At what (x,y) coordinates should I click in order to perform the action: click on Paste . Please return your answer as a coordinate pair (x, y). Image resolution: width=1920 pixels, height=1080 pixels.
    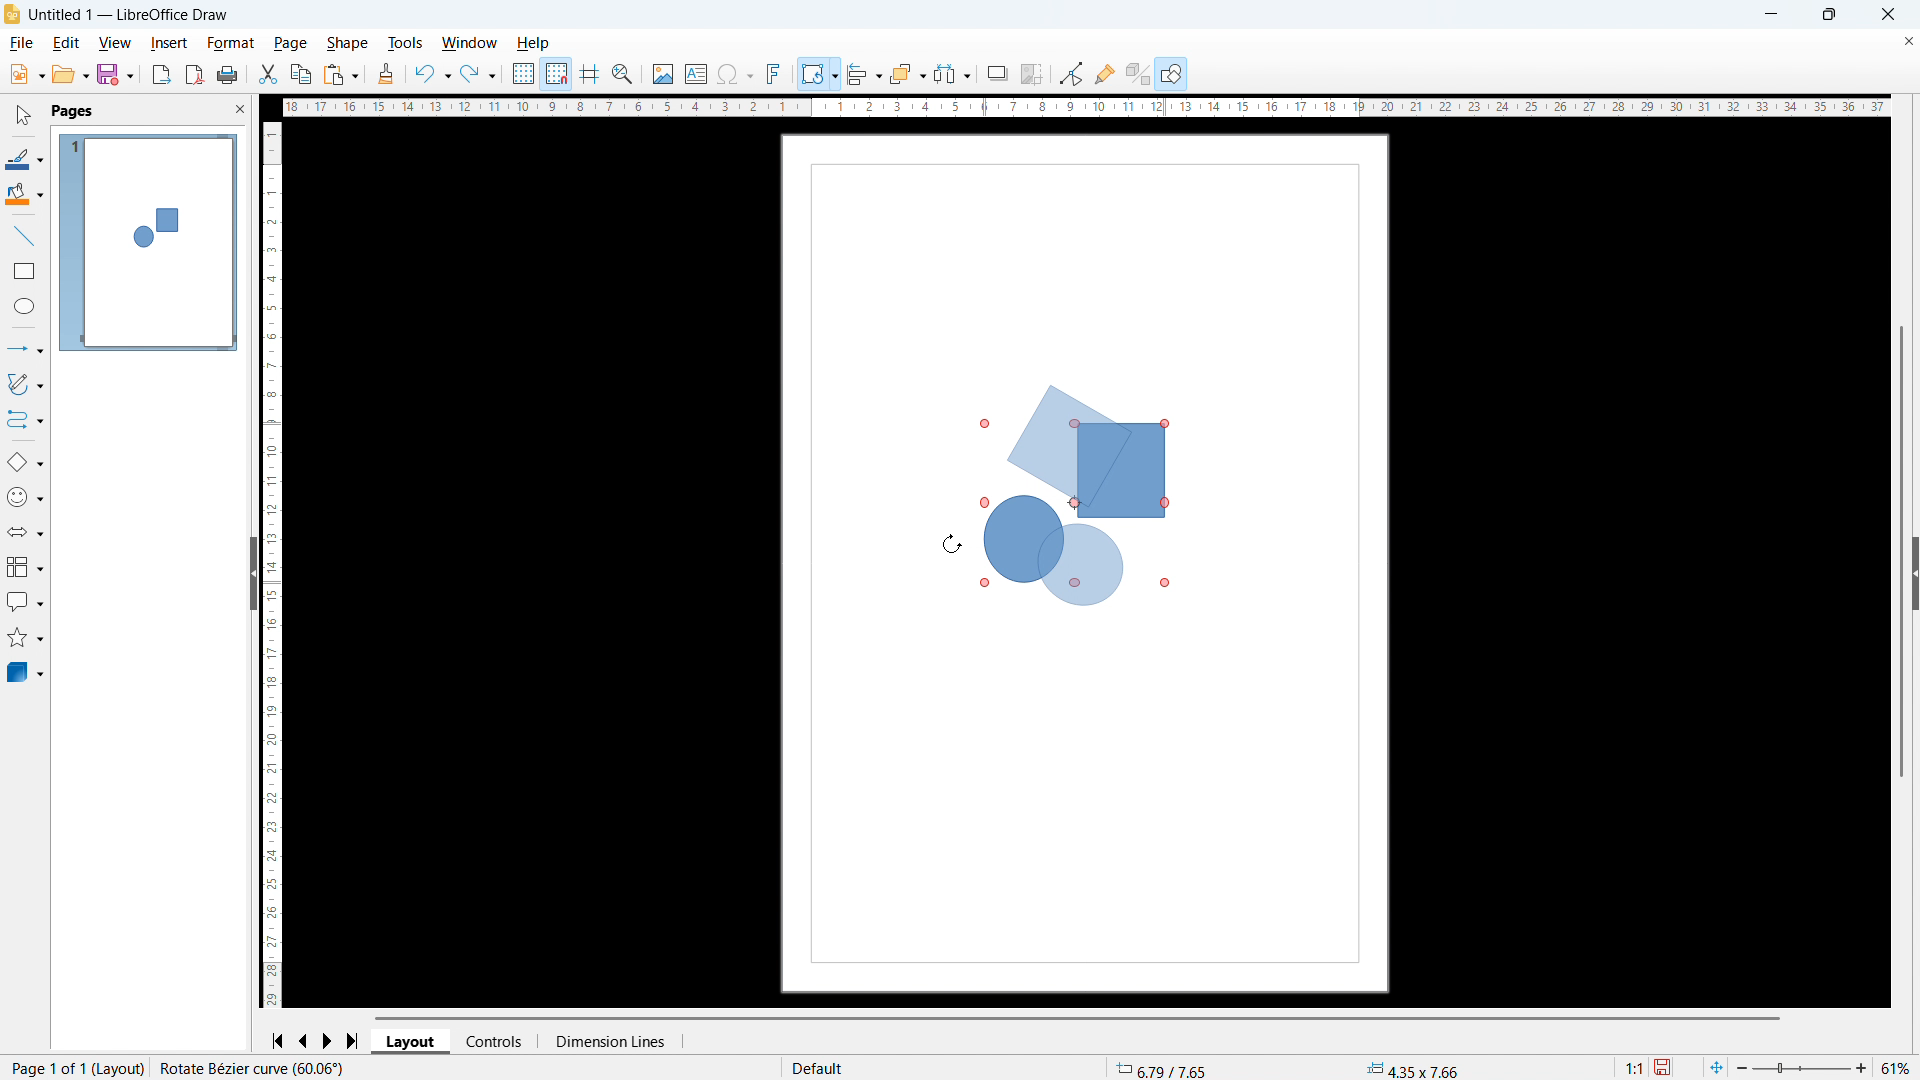
    Looking at the image, I should click on (341, 74).